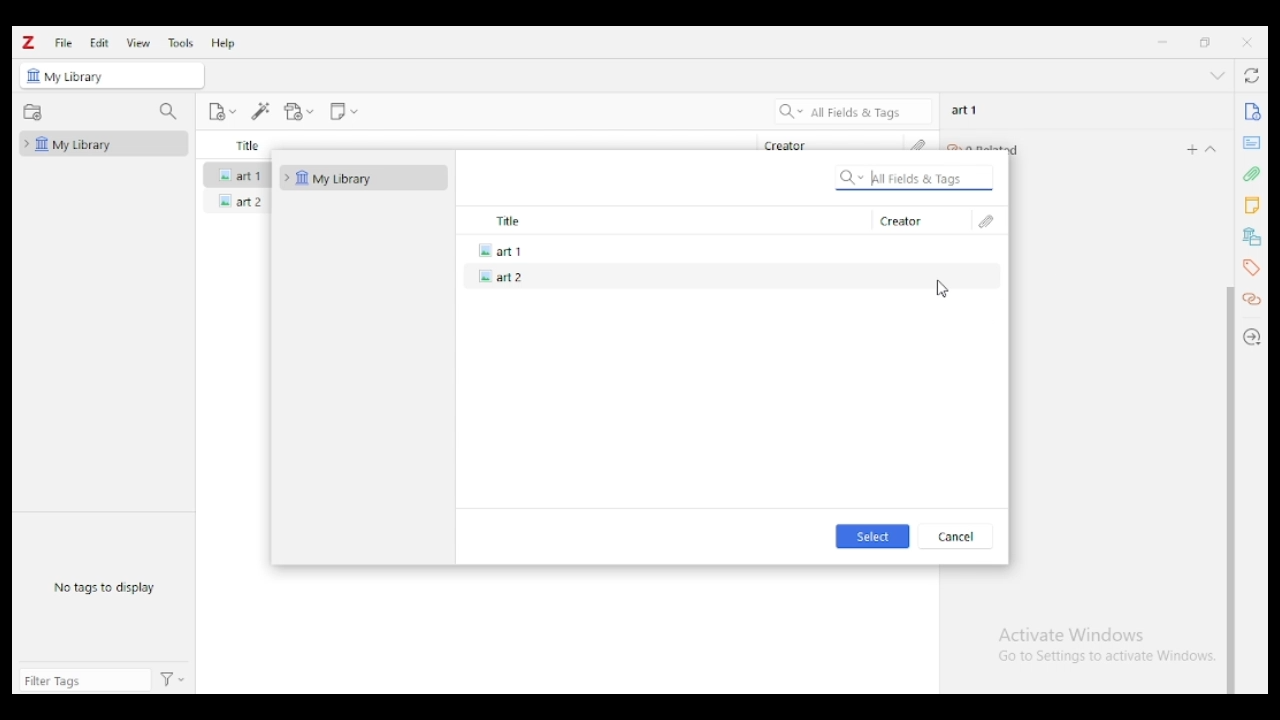 The width and height of the screenshot is (1280, 720). I want to click on logo, so click(29, 43).